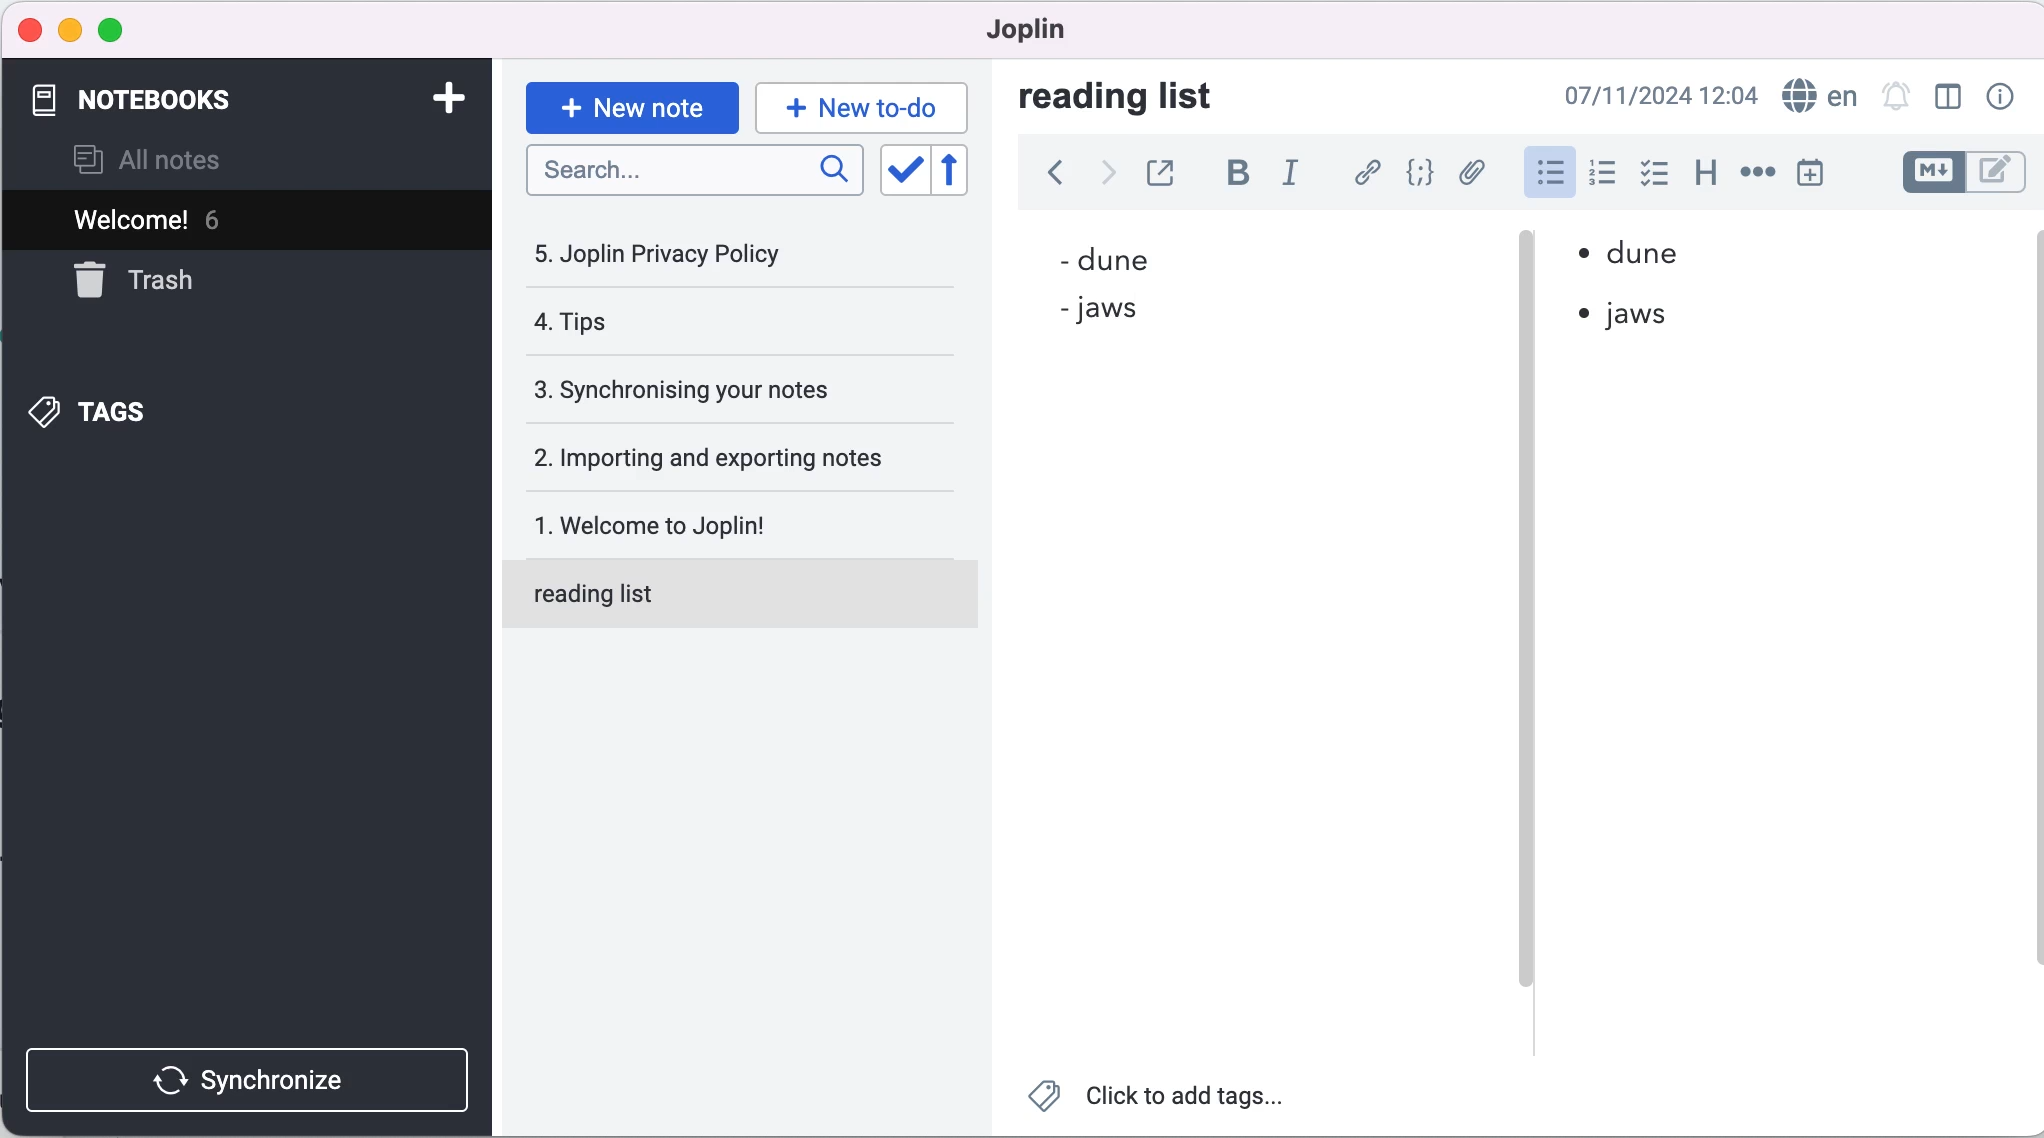  What do you see at coordinates (1525, 630) in the screenshot?
I see `vertical slider` at bounding box center [1525, 630].